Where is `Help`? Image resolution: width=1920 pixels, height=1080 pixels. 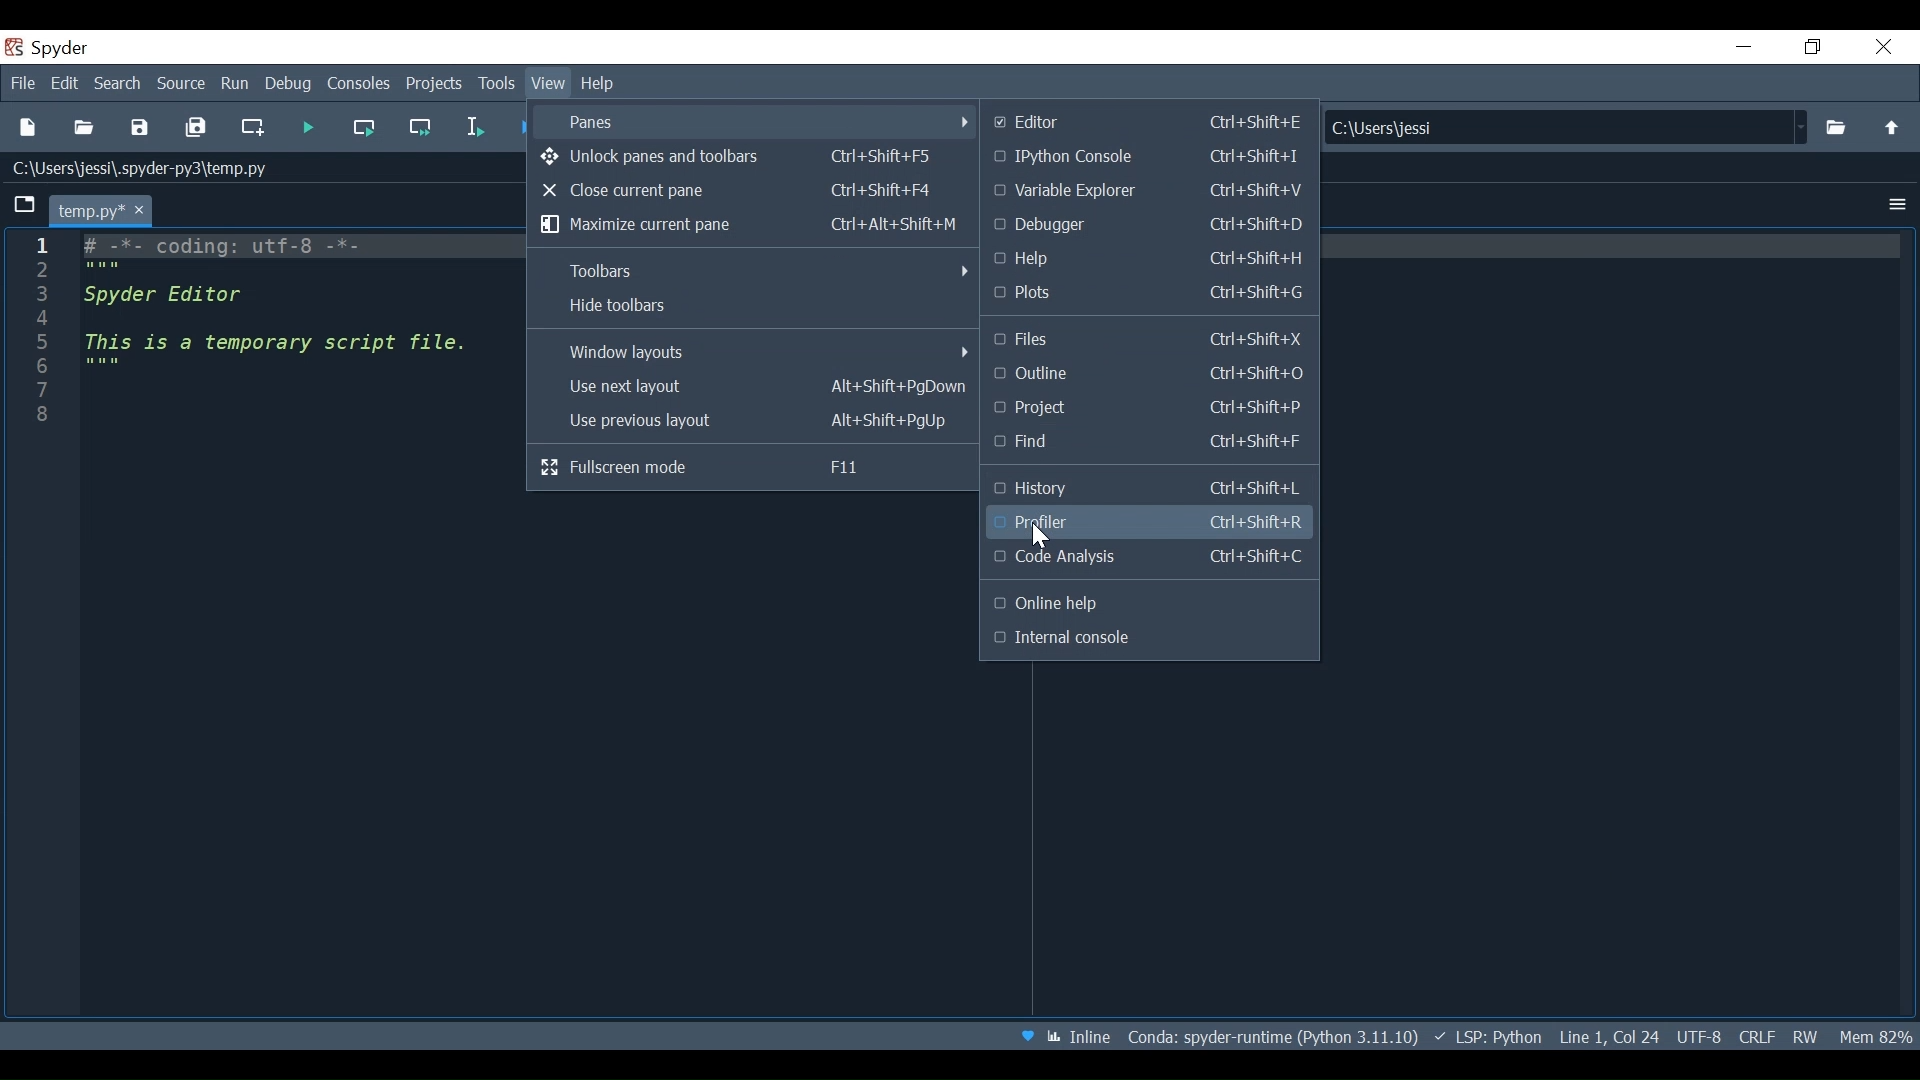
Help is located at coordinates (602, 85).